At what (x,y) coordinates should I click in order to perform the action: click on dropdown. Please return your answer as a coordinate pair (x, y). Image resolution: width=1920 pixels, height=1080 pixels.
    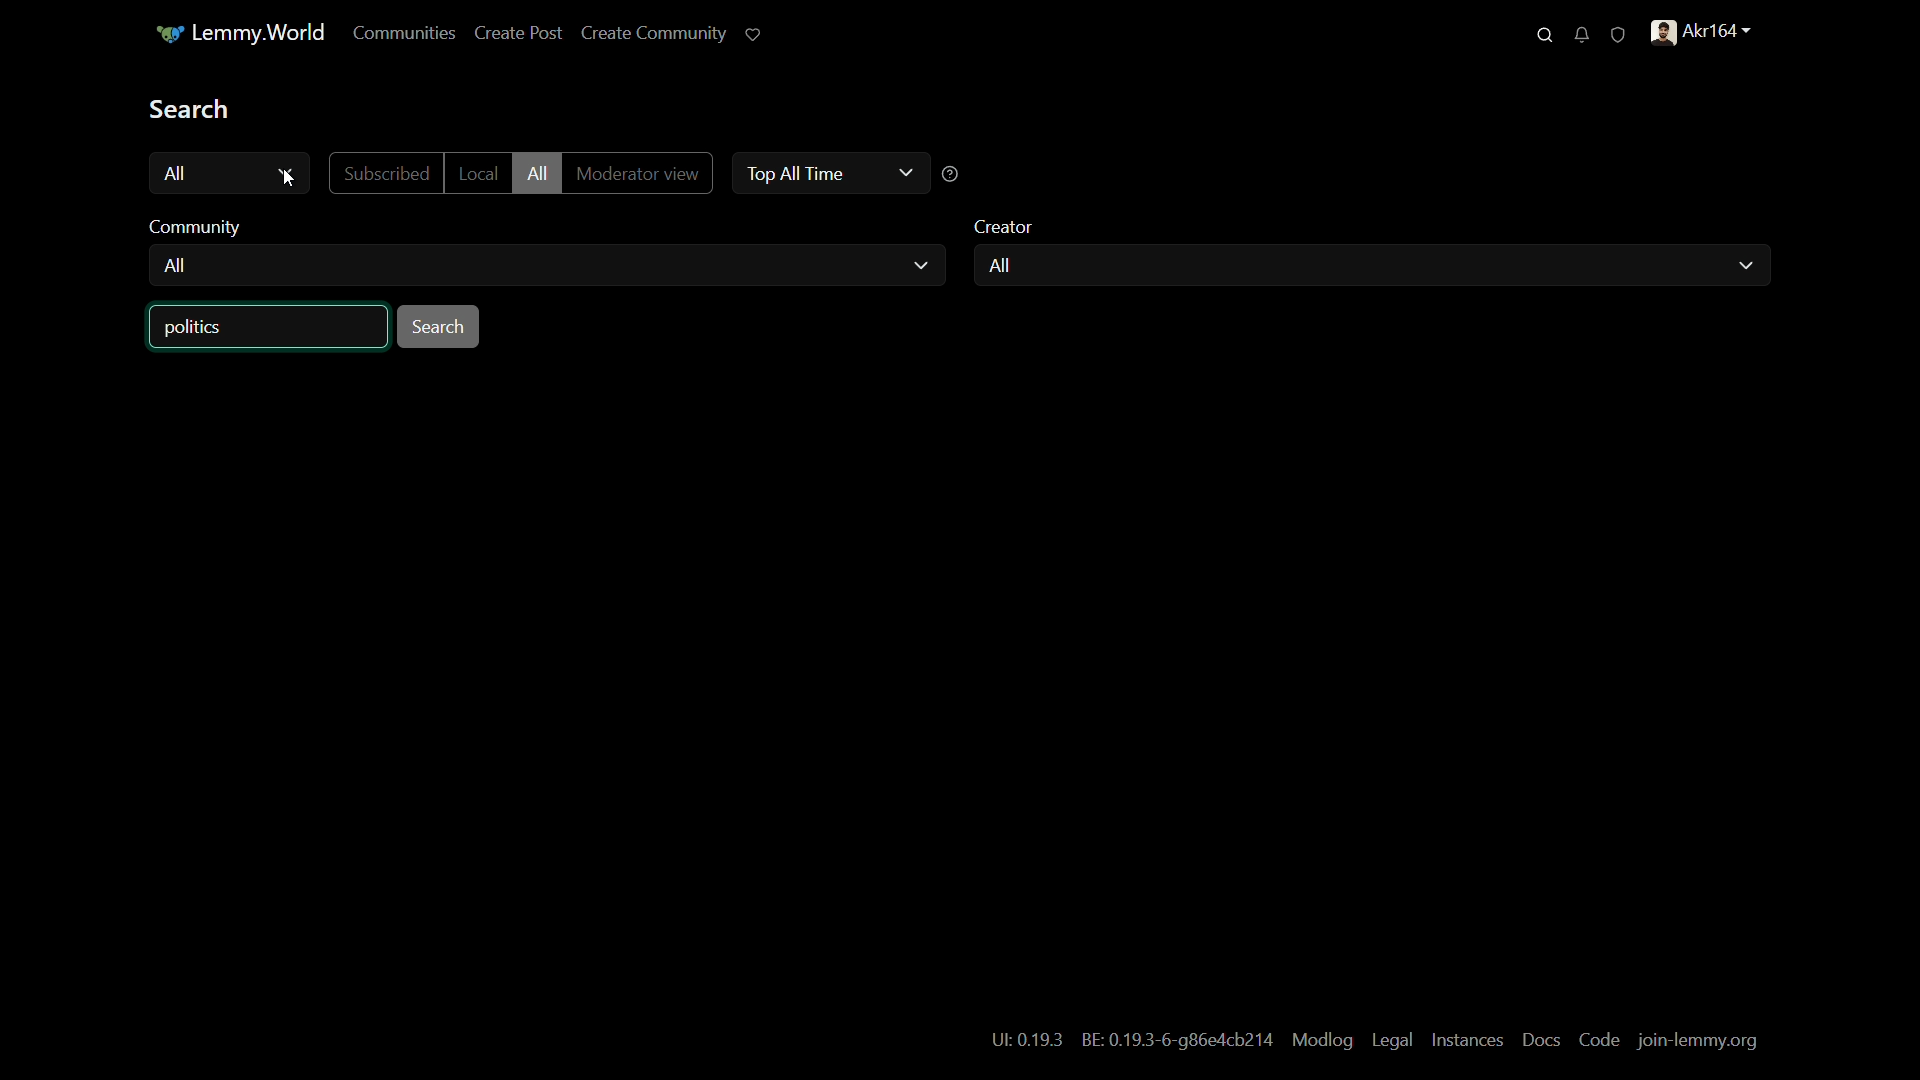
    Looking at the image, I should click on (921, 266).